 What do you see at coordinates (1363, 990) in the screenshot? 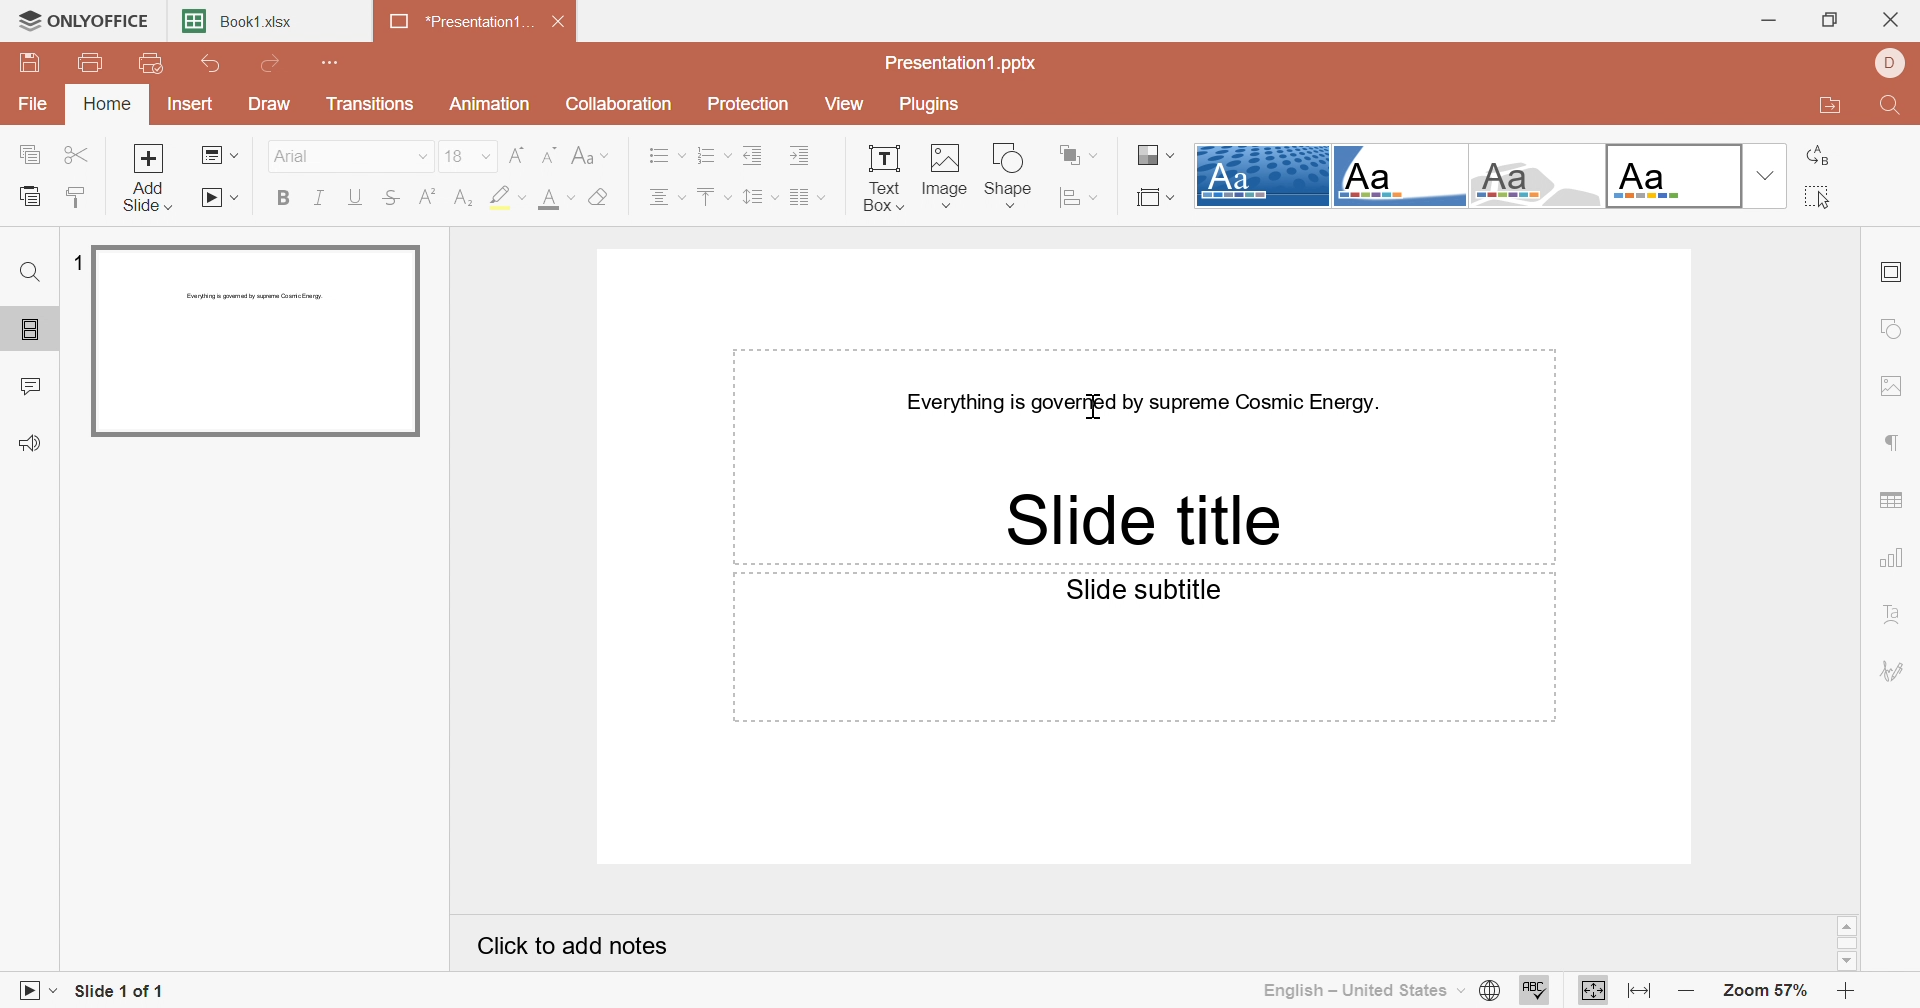
I see `English - United States` at bounding box center [1363, 990].